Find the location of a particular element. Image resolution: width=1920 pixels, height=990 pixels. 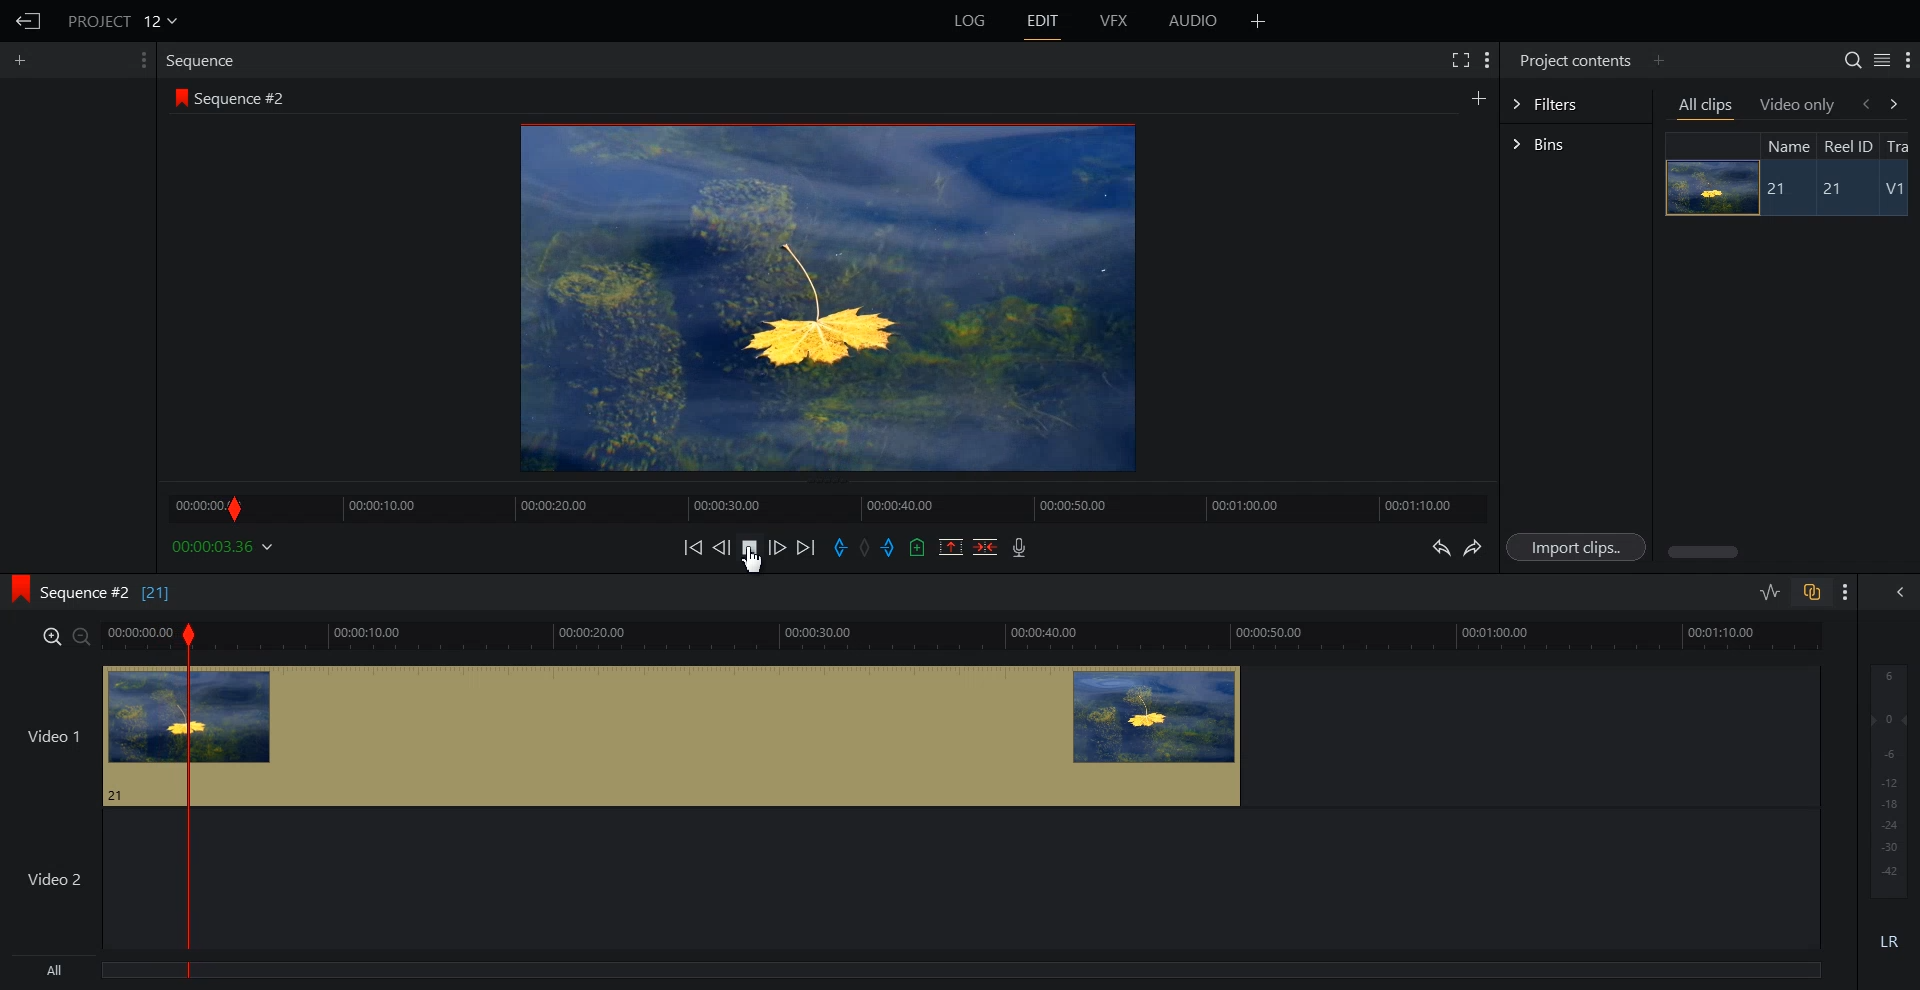

Add an Cue in current position is located at coordinates (918, 547).